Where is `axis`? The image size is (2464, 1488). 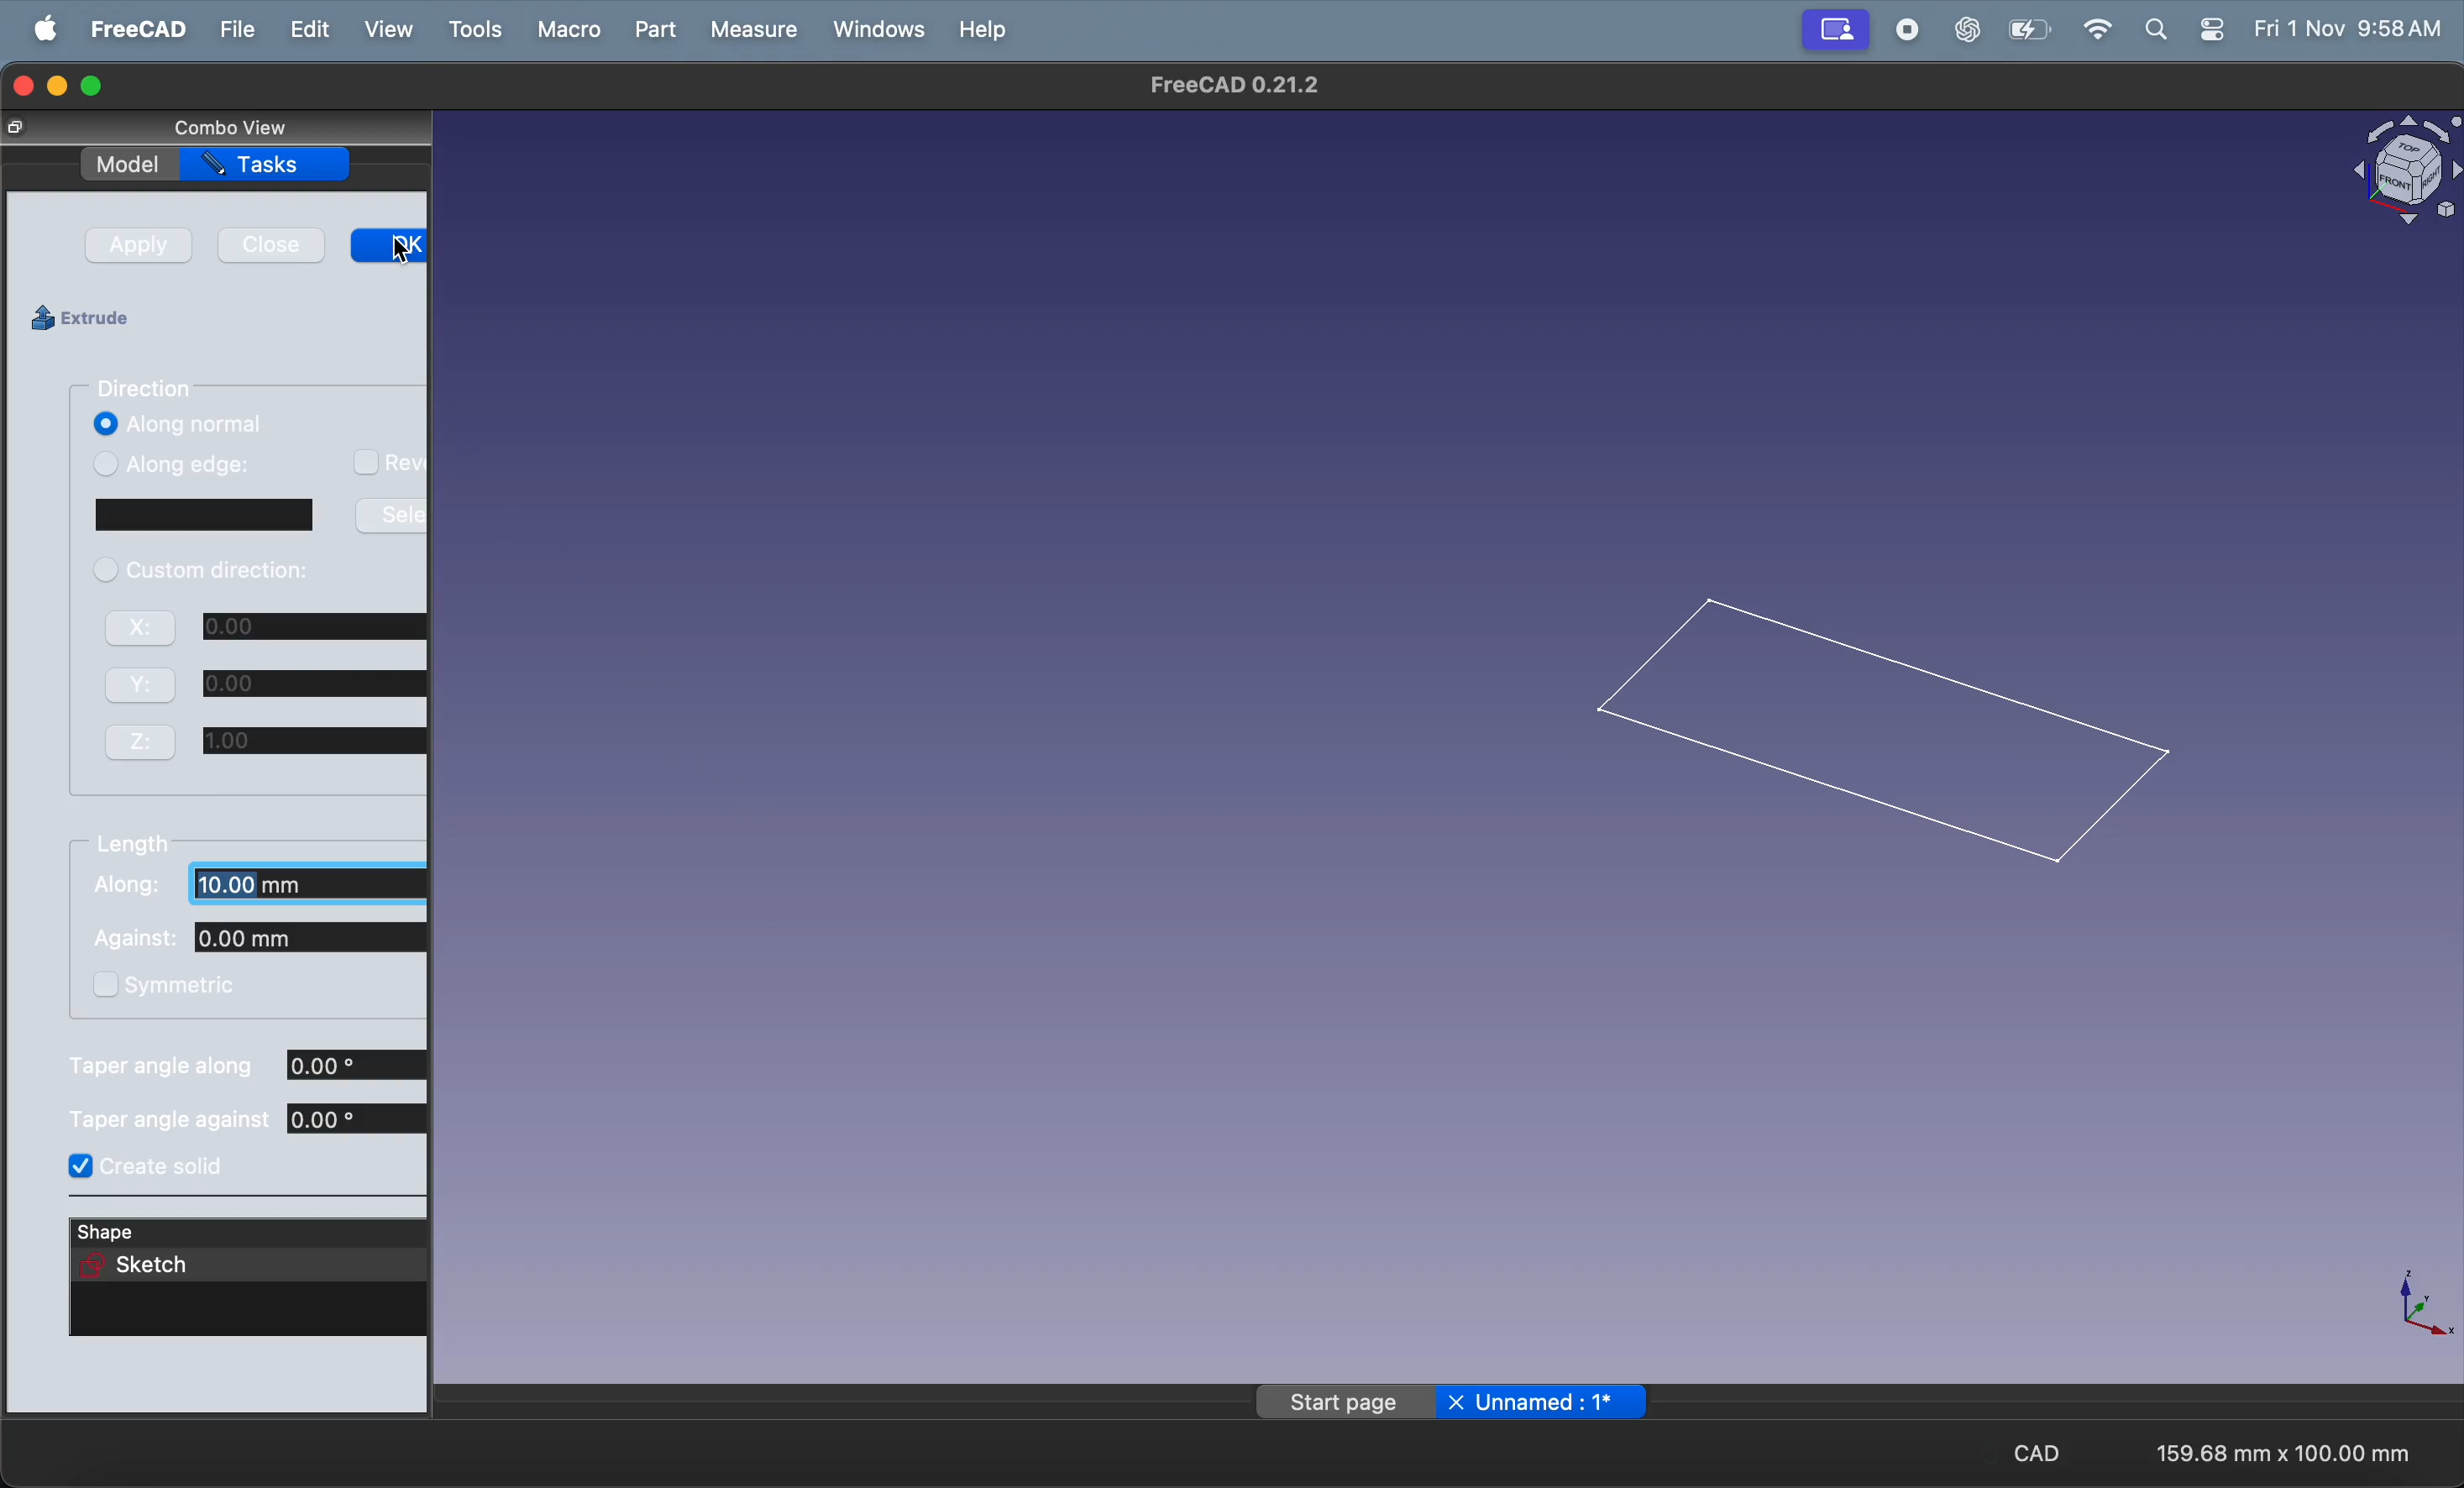
axis is located at coordinates (2412, 1299).